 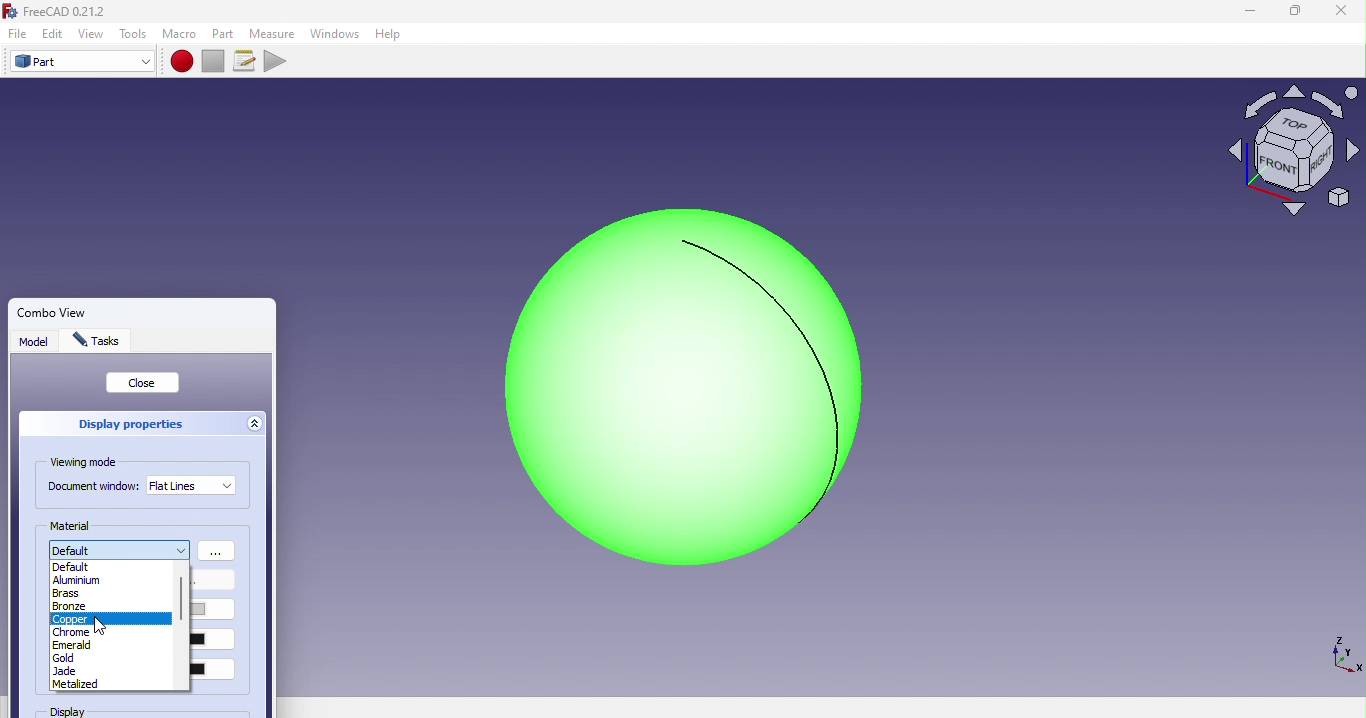 What do you see at coordinates (1247, 11) in the screenshot?
I see `Minimize` at bounding box center [1247, 11].